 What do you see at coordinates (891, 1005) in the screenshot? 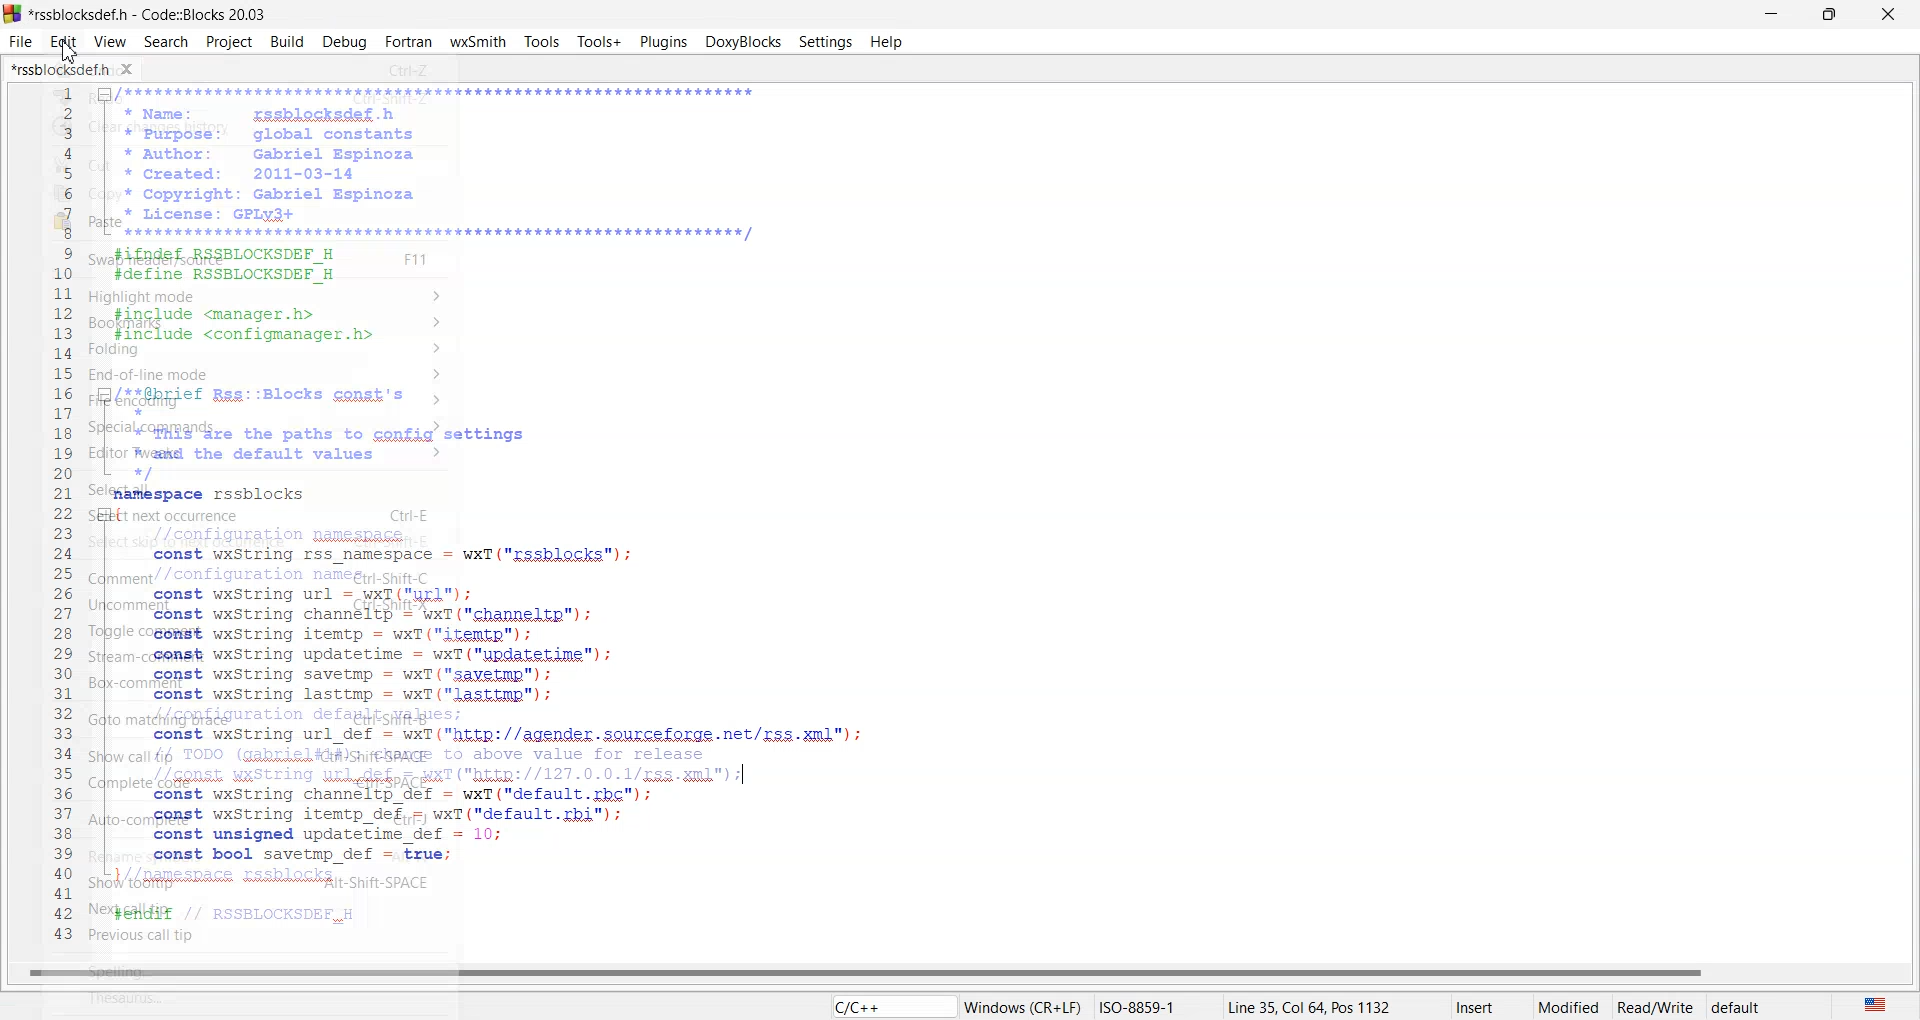
I see `Code language indicator` at bounding box center [891, 1005].